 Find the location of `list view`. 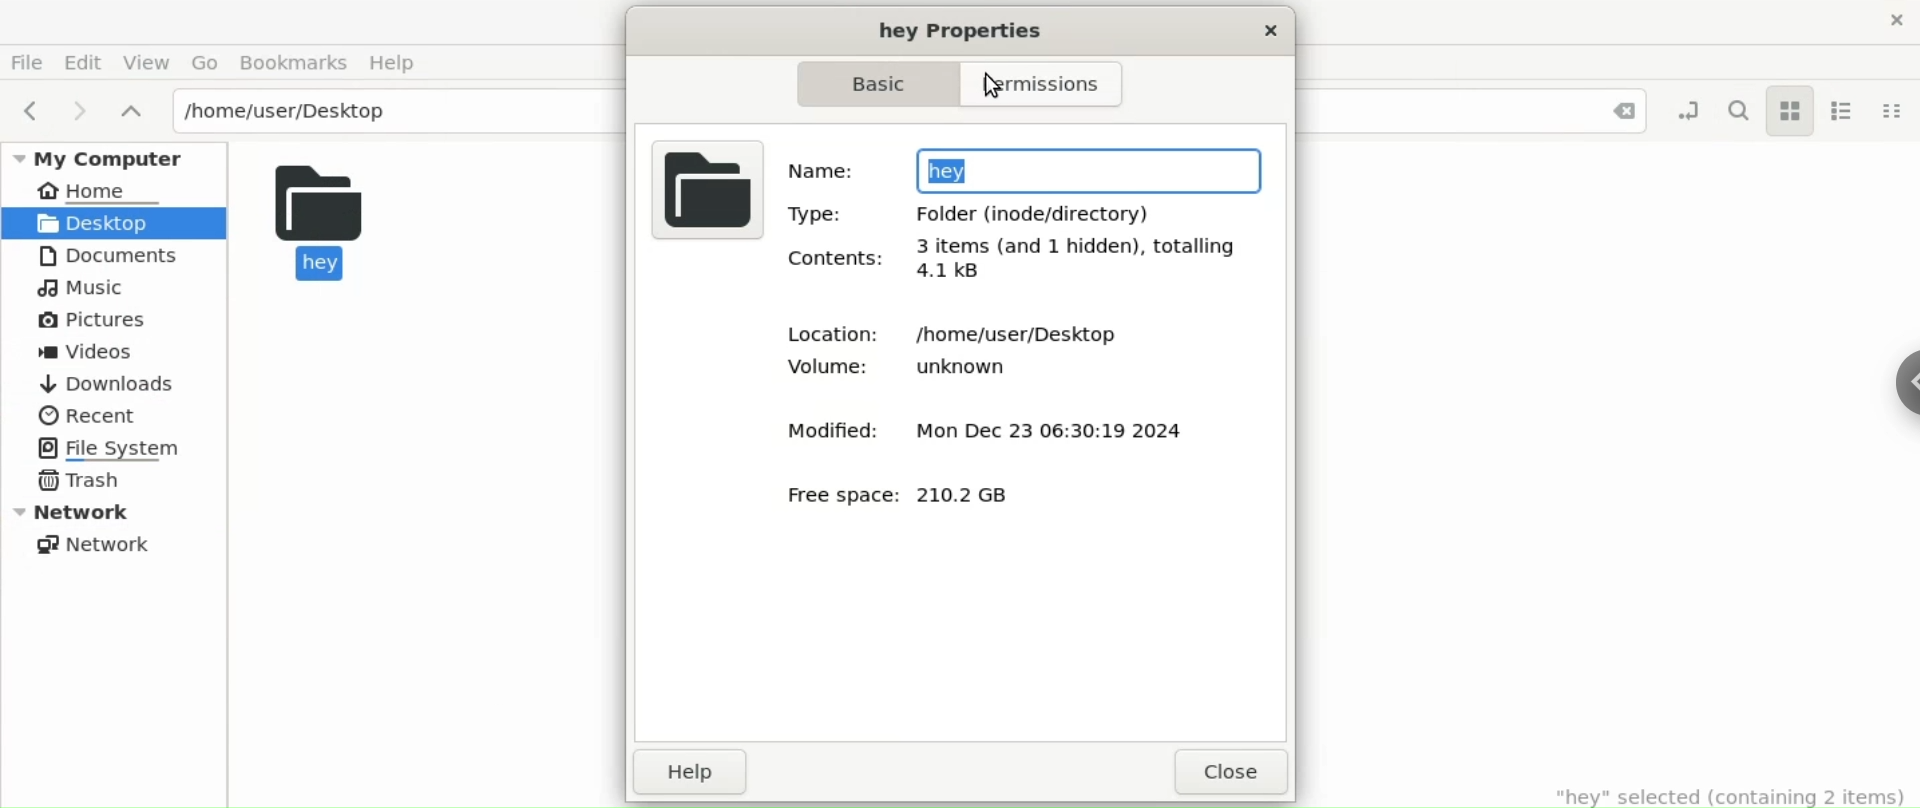

list view is located at coordinates (1845, 113).